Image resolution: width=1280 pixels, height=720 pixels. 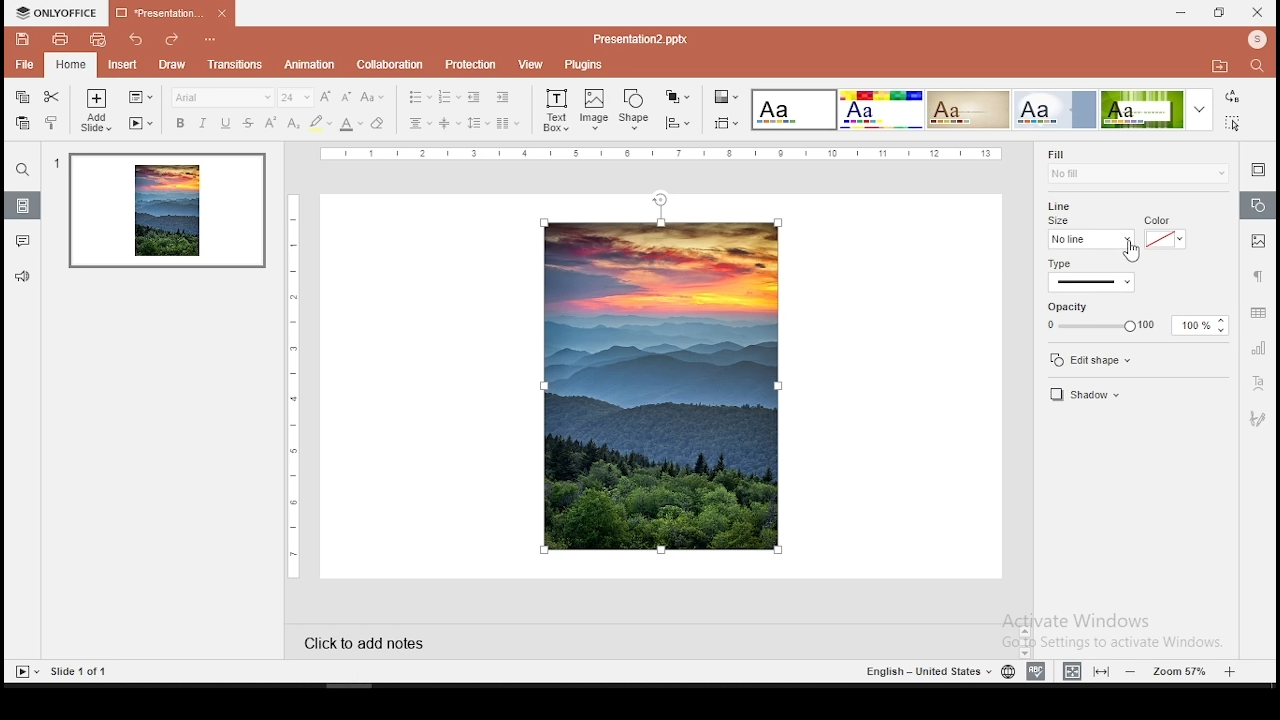 What do you see at coordinates (270, 122) in the screenshot?
I see `superscript` at bounding box center [270, 122].